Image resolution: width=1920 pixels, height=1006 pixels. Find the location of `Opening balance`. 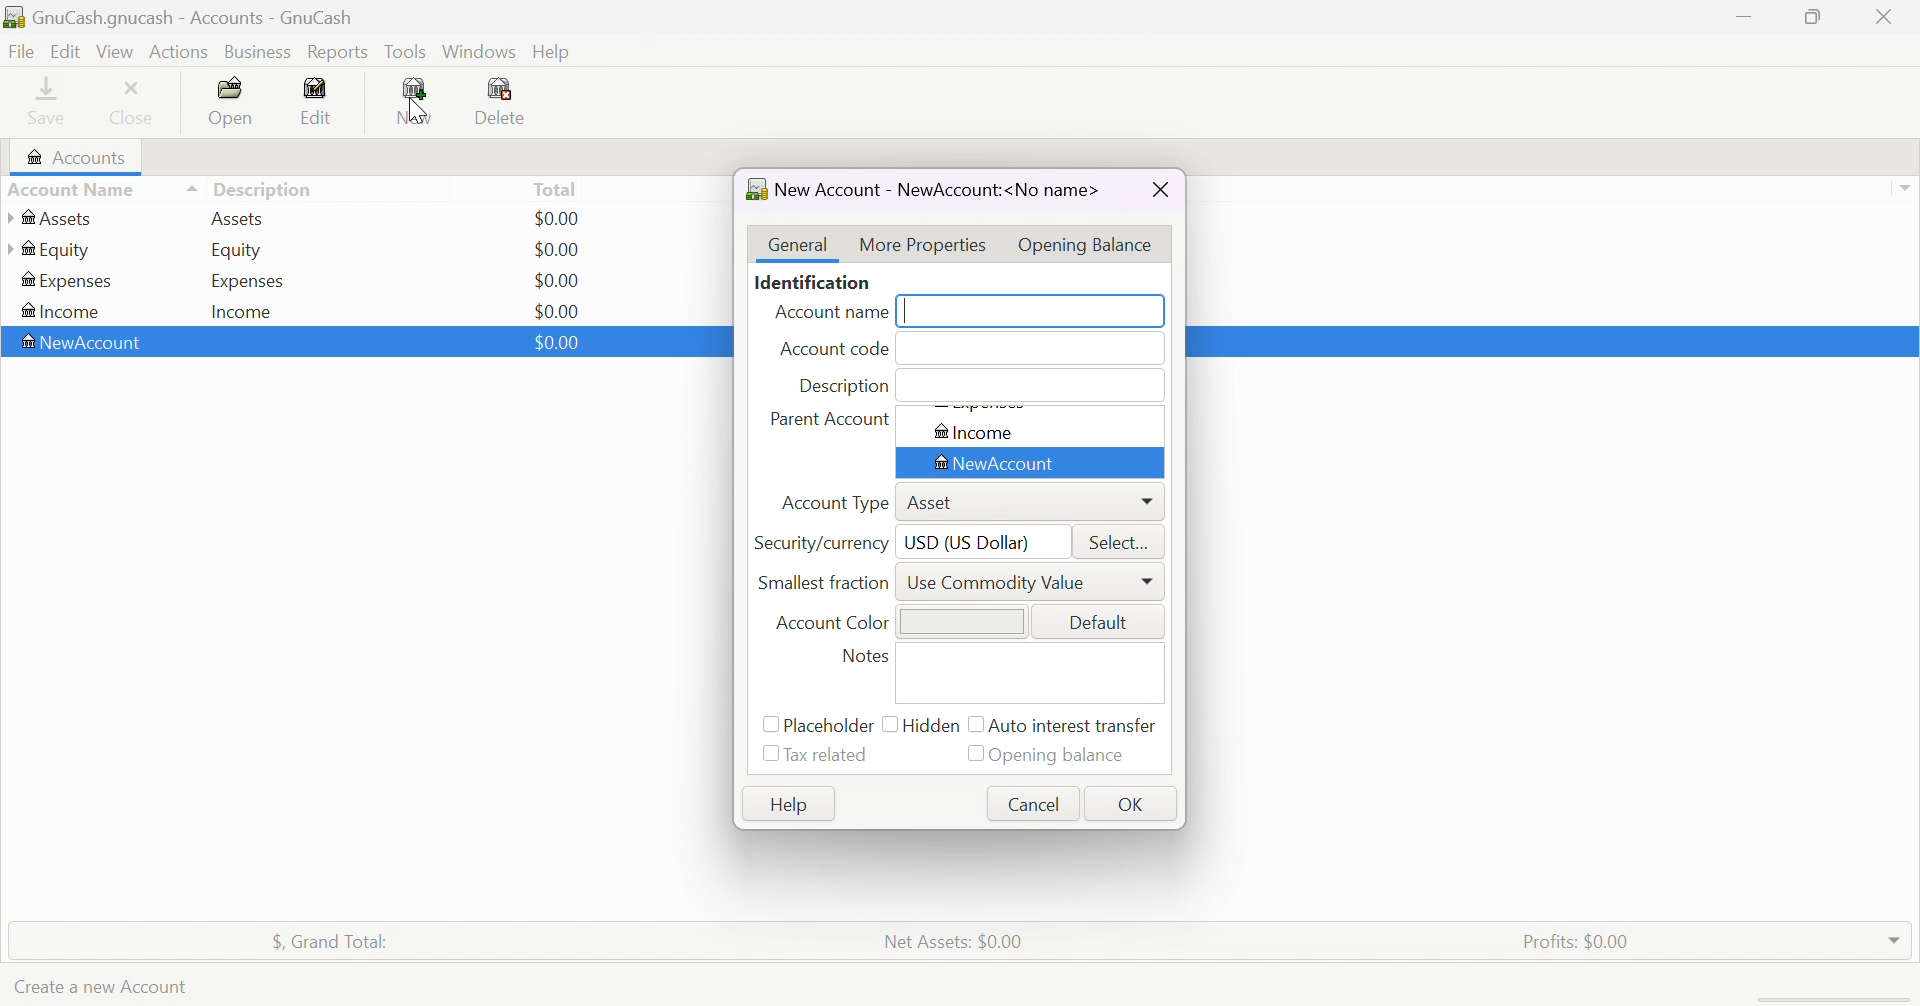

Opening balance is located at coordinates (1063, 757).